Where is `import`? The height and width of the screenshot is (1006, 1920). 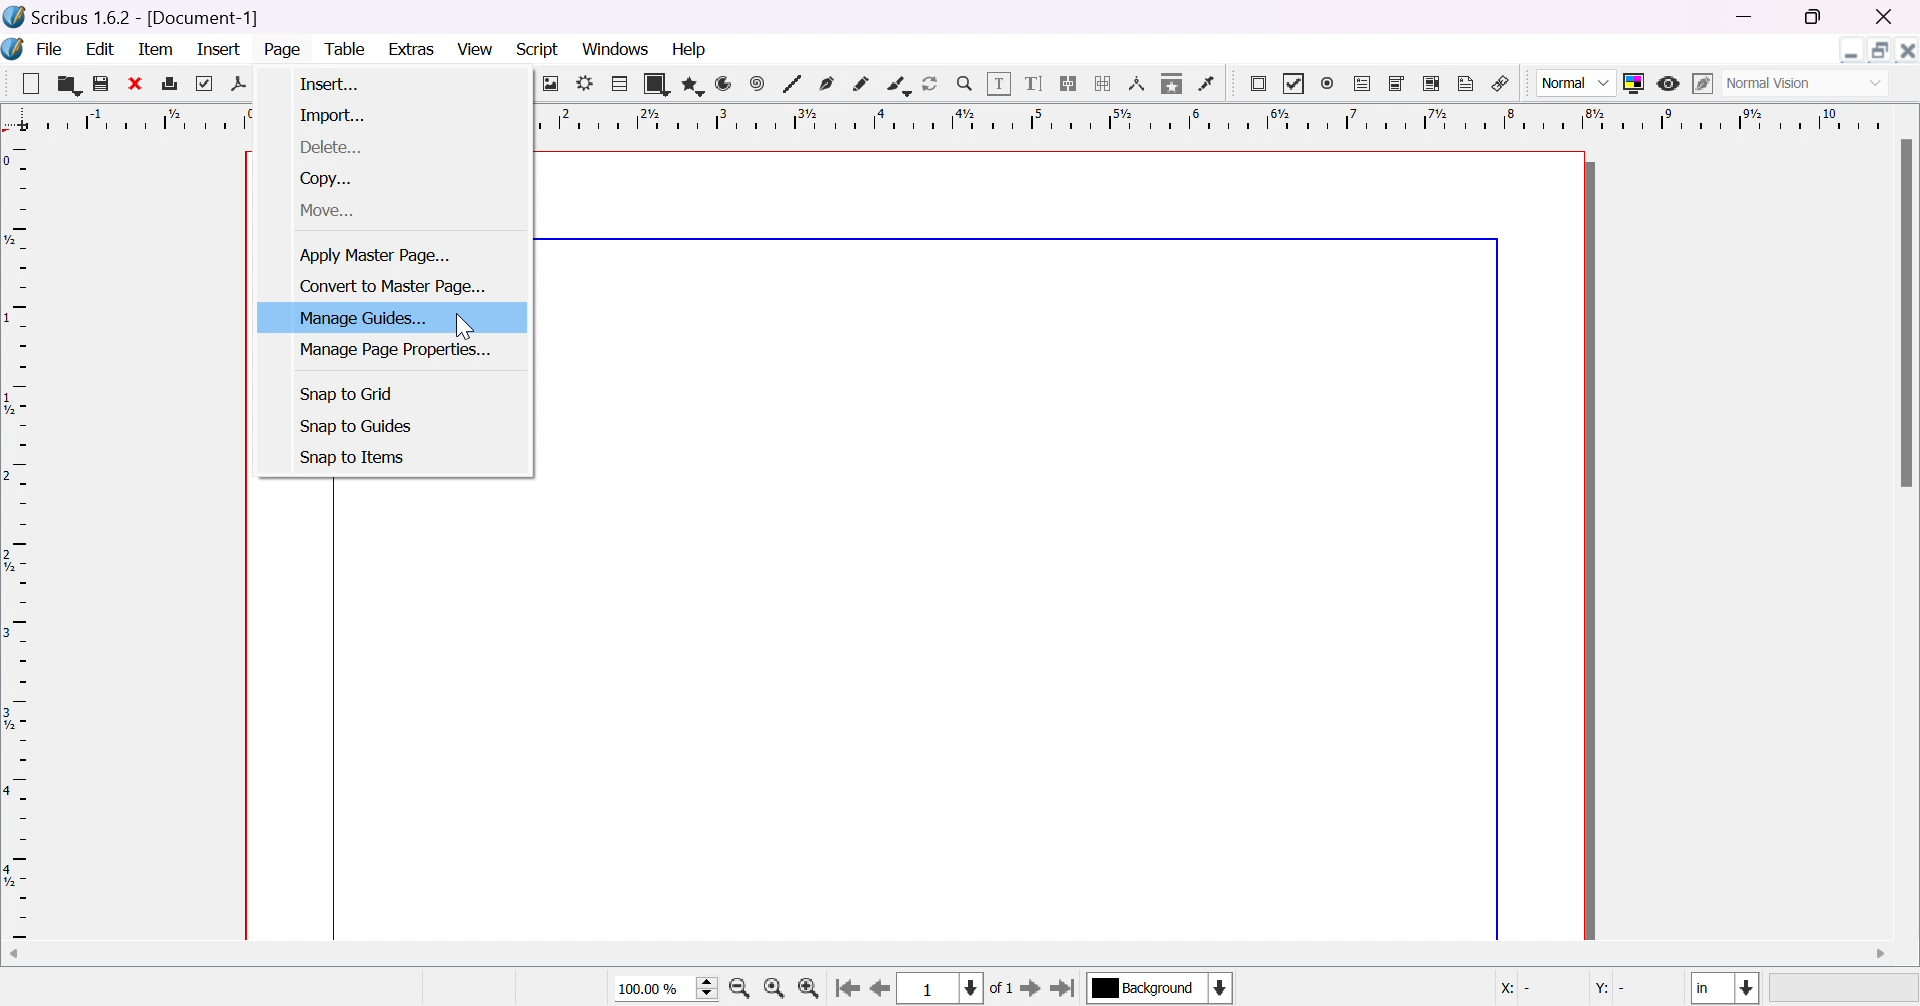 import is located at coordinates (341, 115).